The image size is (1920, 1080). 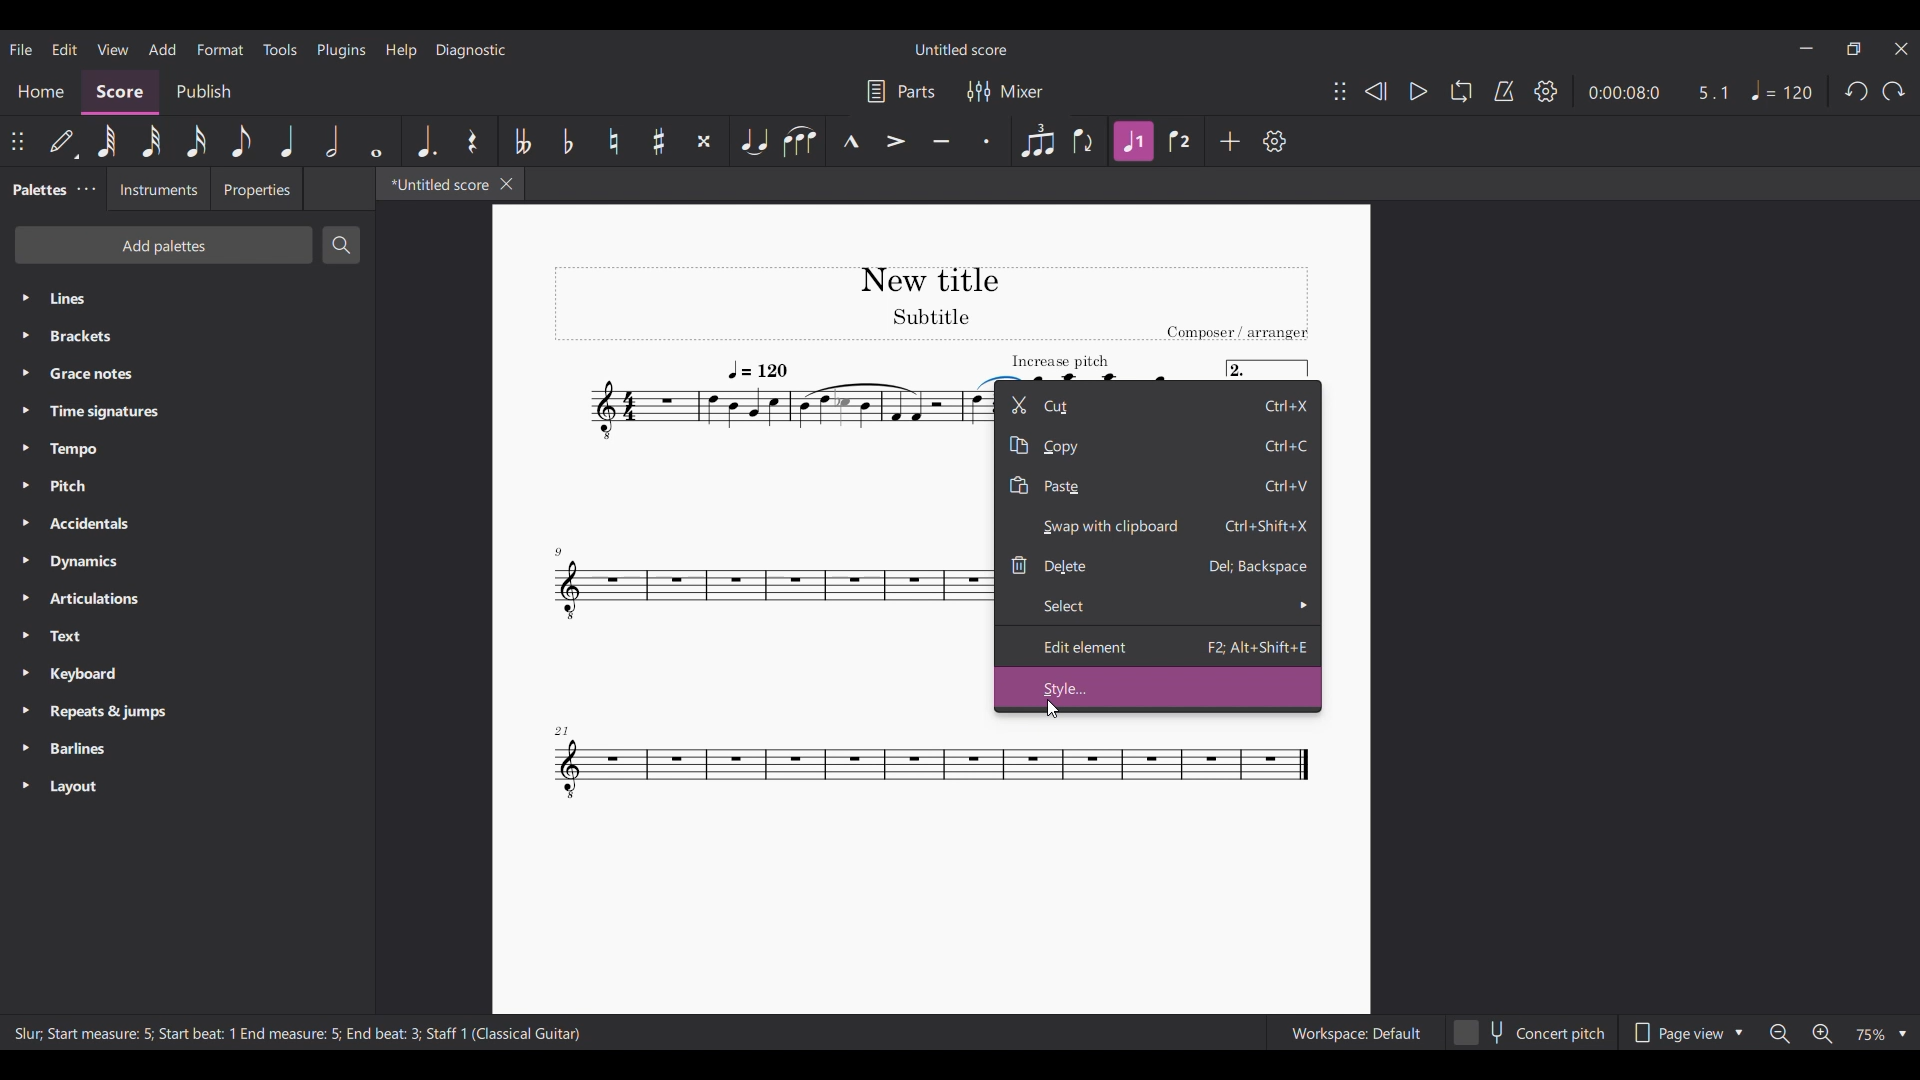 I want to click on Mixer settings, so click(x=1005, y=91).